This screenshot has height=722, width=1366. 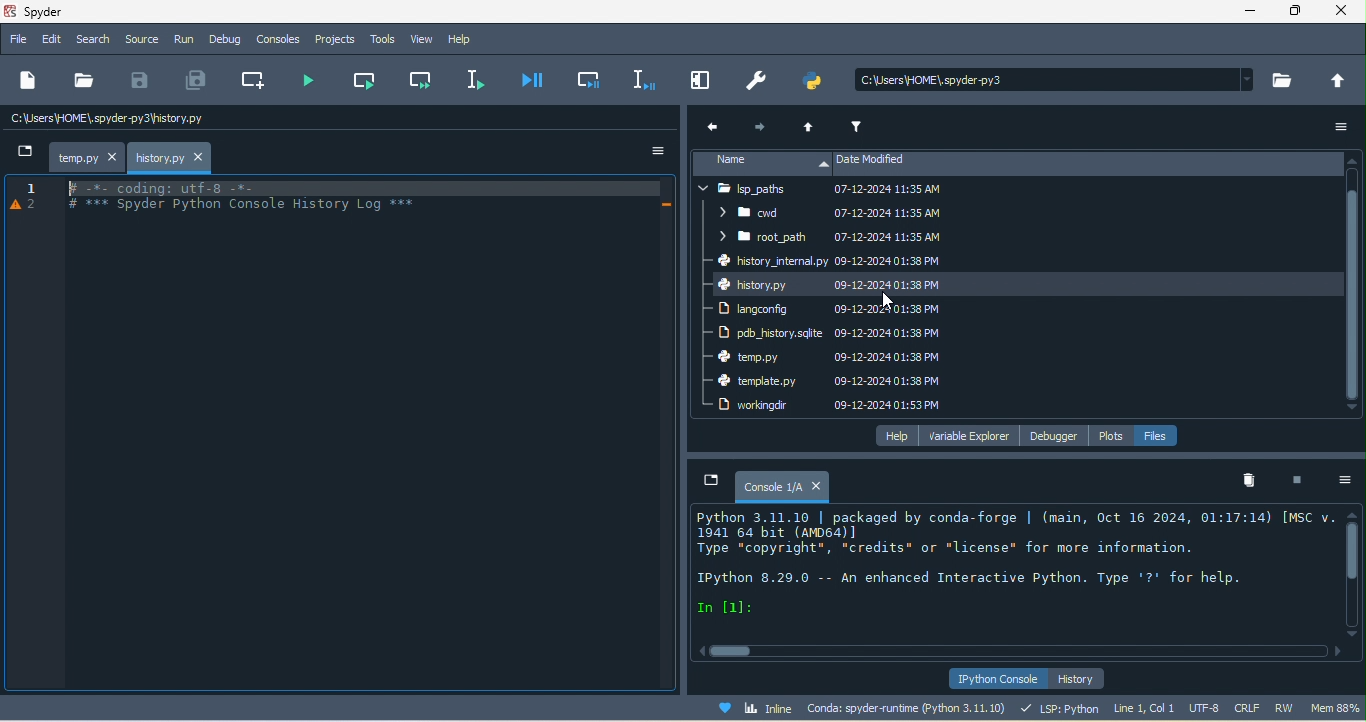 What do you see at coordinates (704, 77) in the screenshot?
I see `maximize current pane` at bounding box center [704, 77].